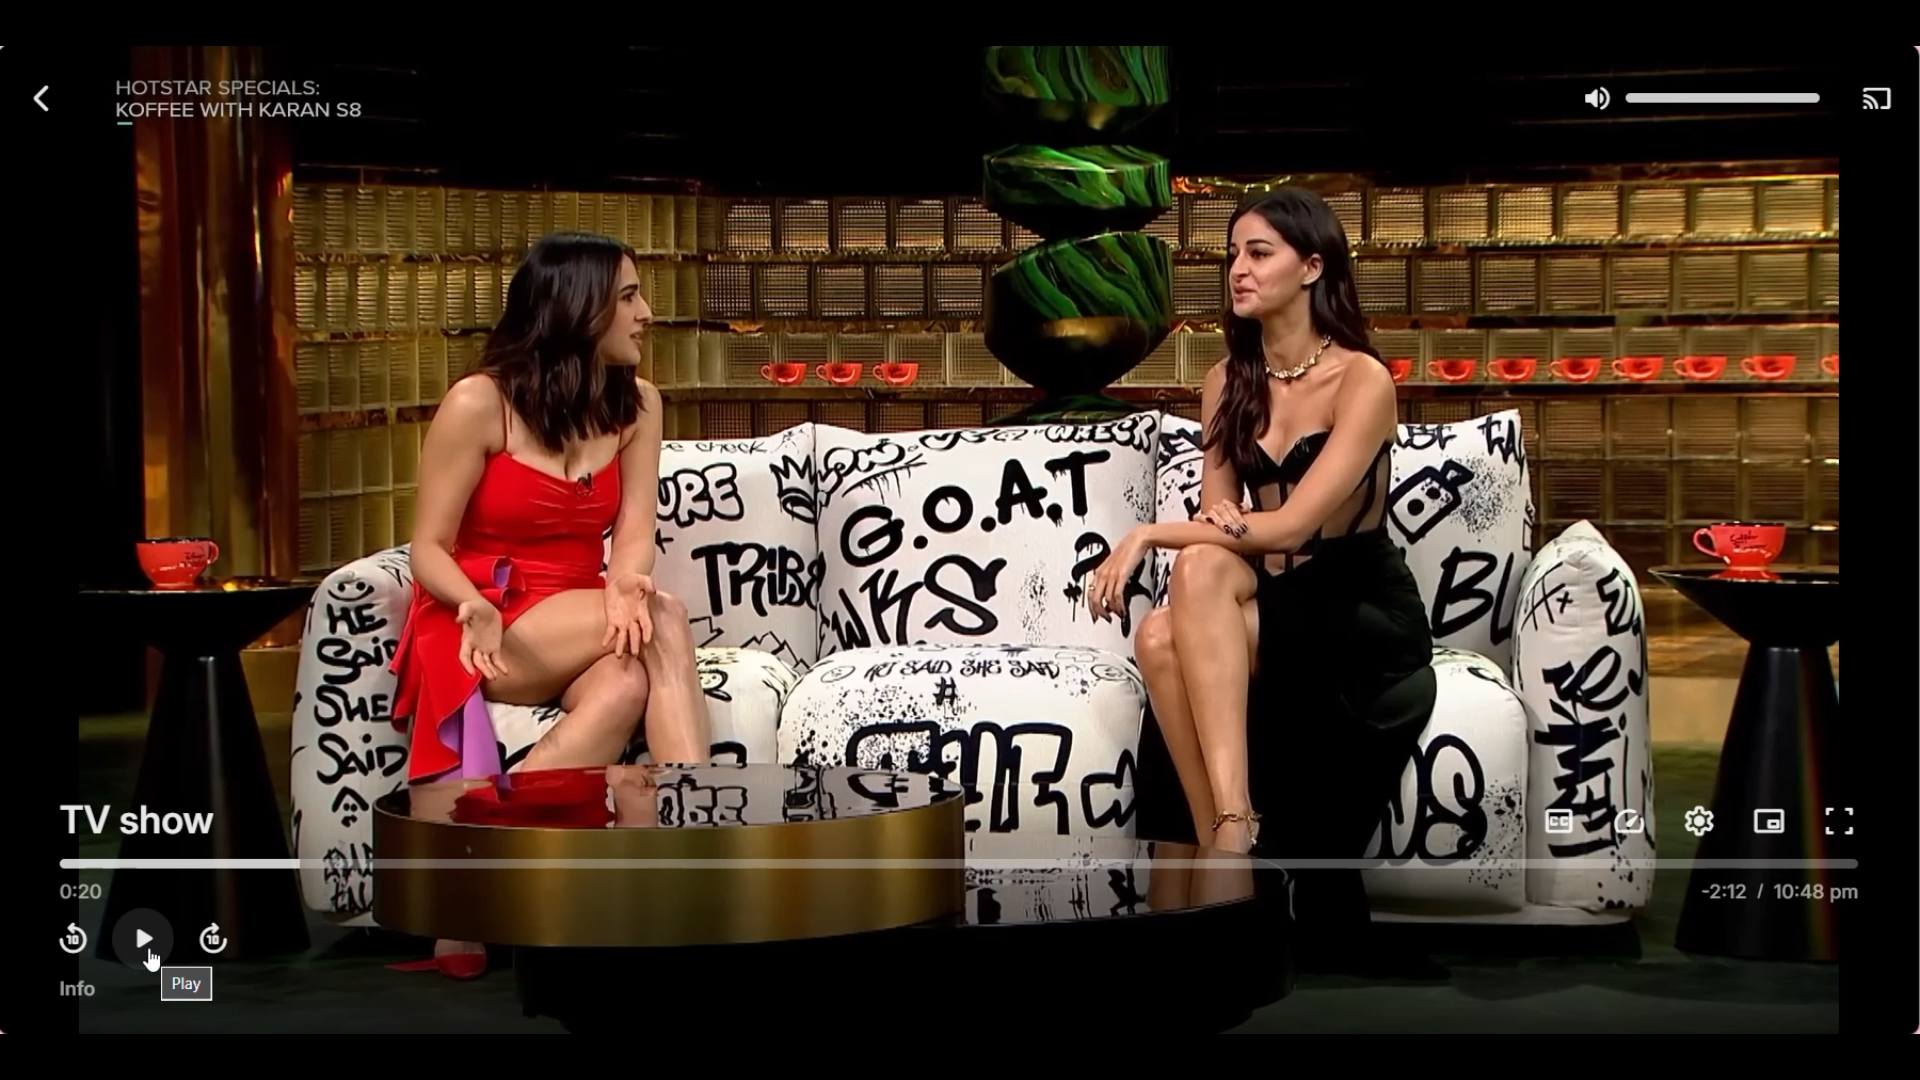 Image resolution: width=1920 pixels, height=1080 pixels. What do you see at coordinates (144, 938) in the screenshot?
I see `Pause button changes to play button` at bounding box center [144, 938].